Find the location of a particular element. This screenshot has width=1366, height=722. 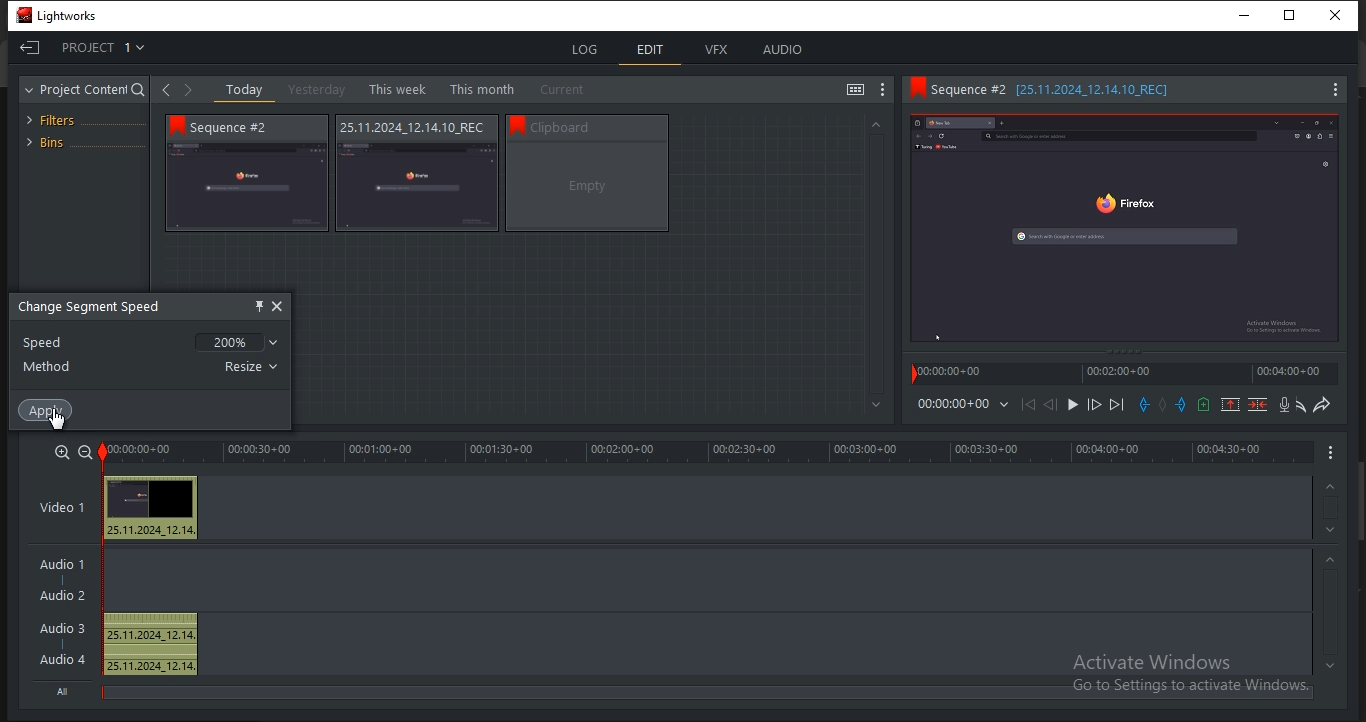

Play is located at coordinates (1072, 406).